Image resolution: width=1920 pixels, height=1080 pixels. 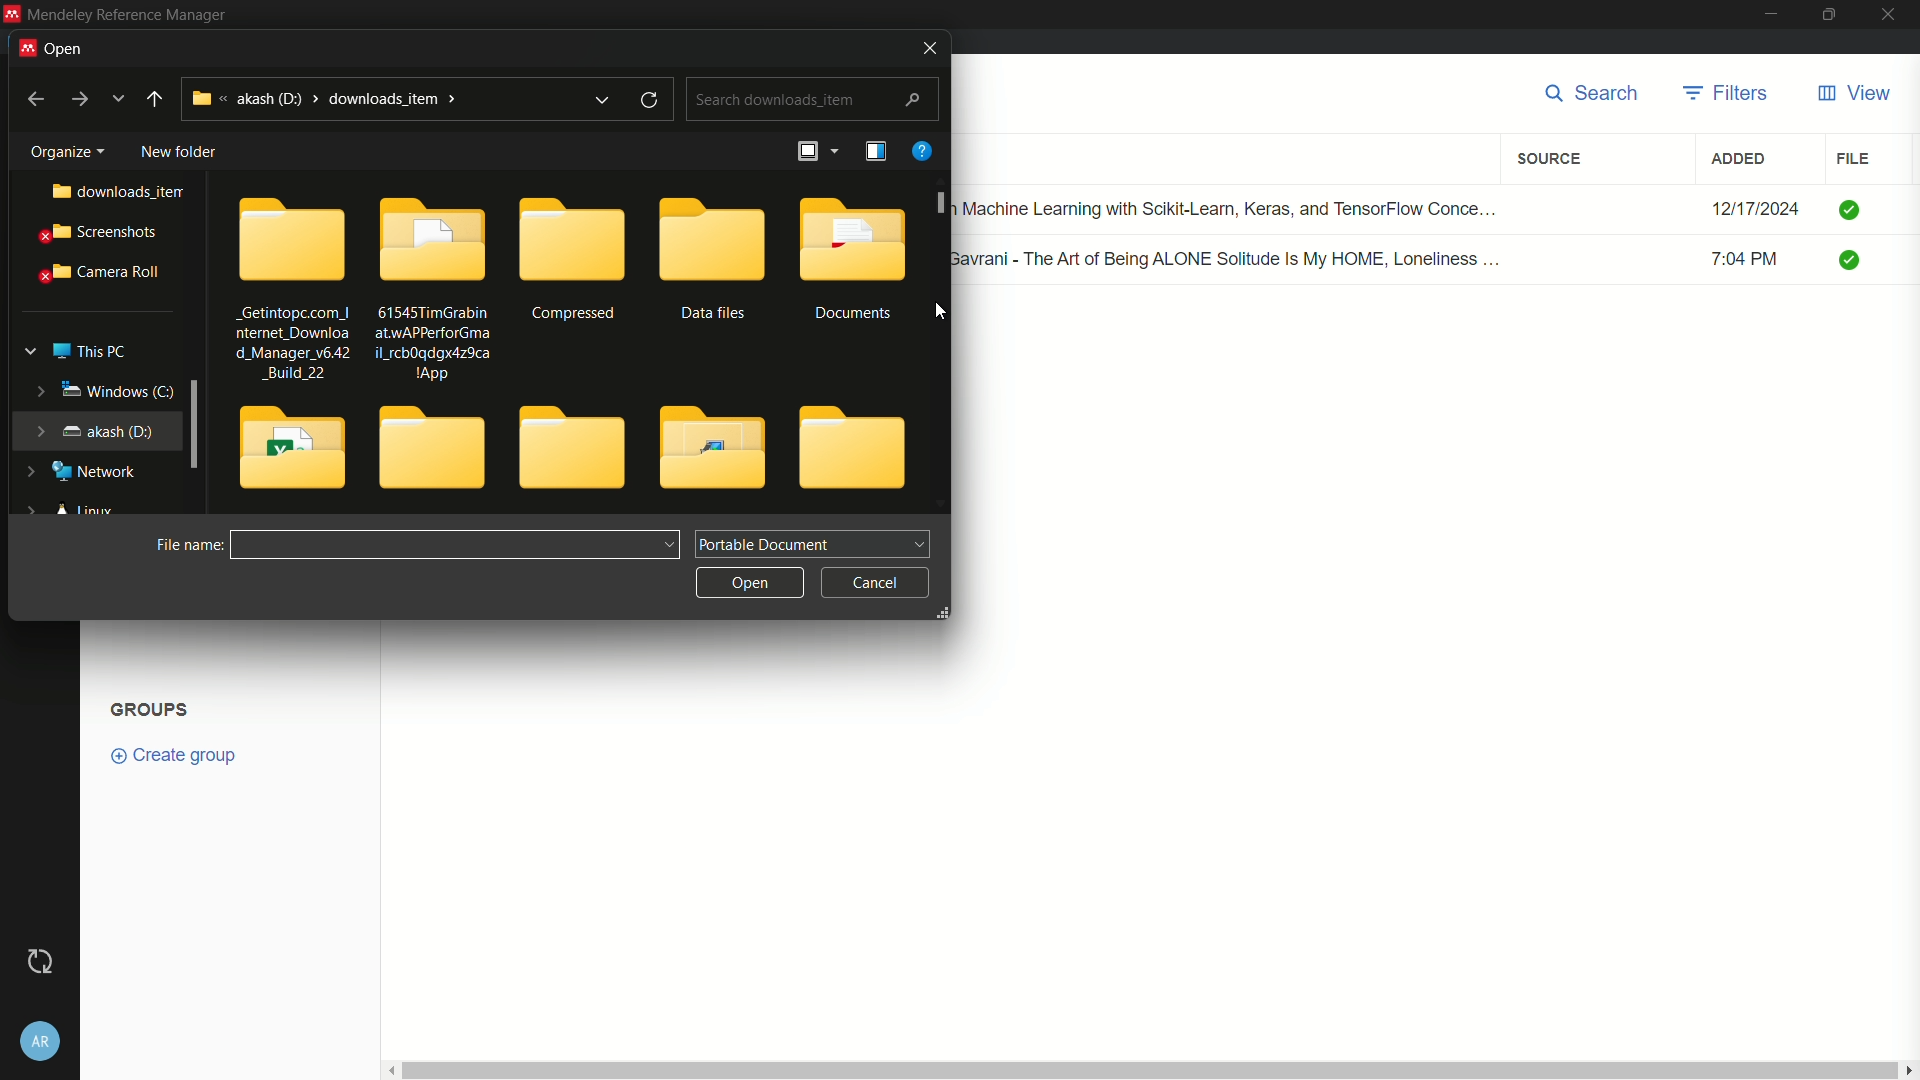 I want to click on cancel, so click(x=875, y=579).